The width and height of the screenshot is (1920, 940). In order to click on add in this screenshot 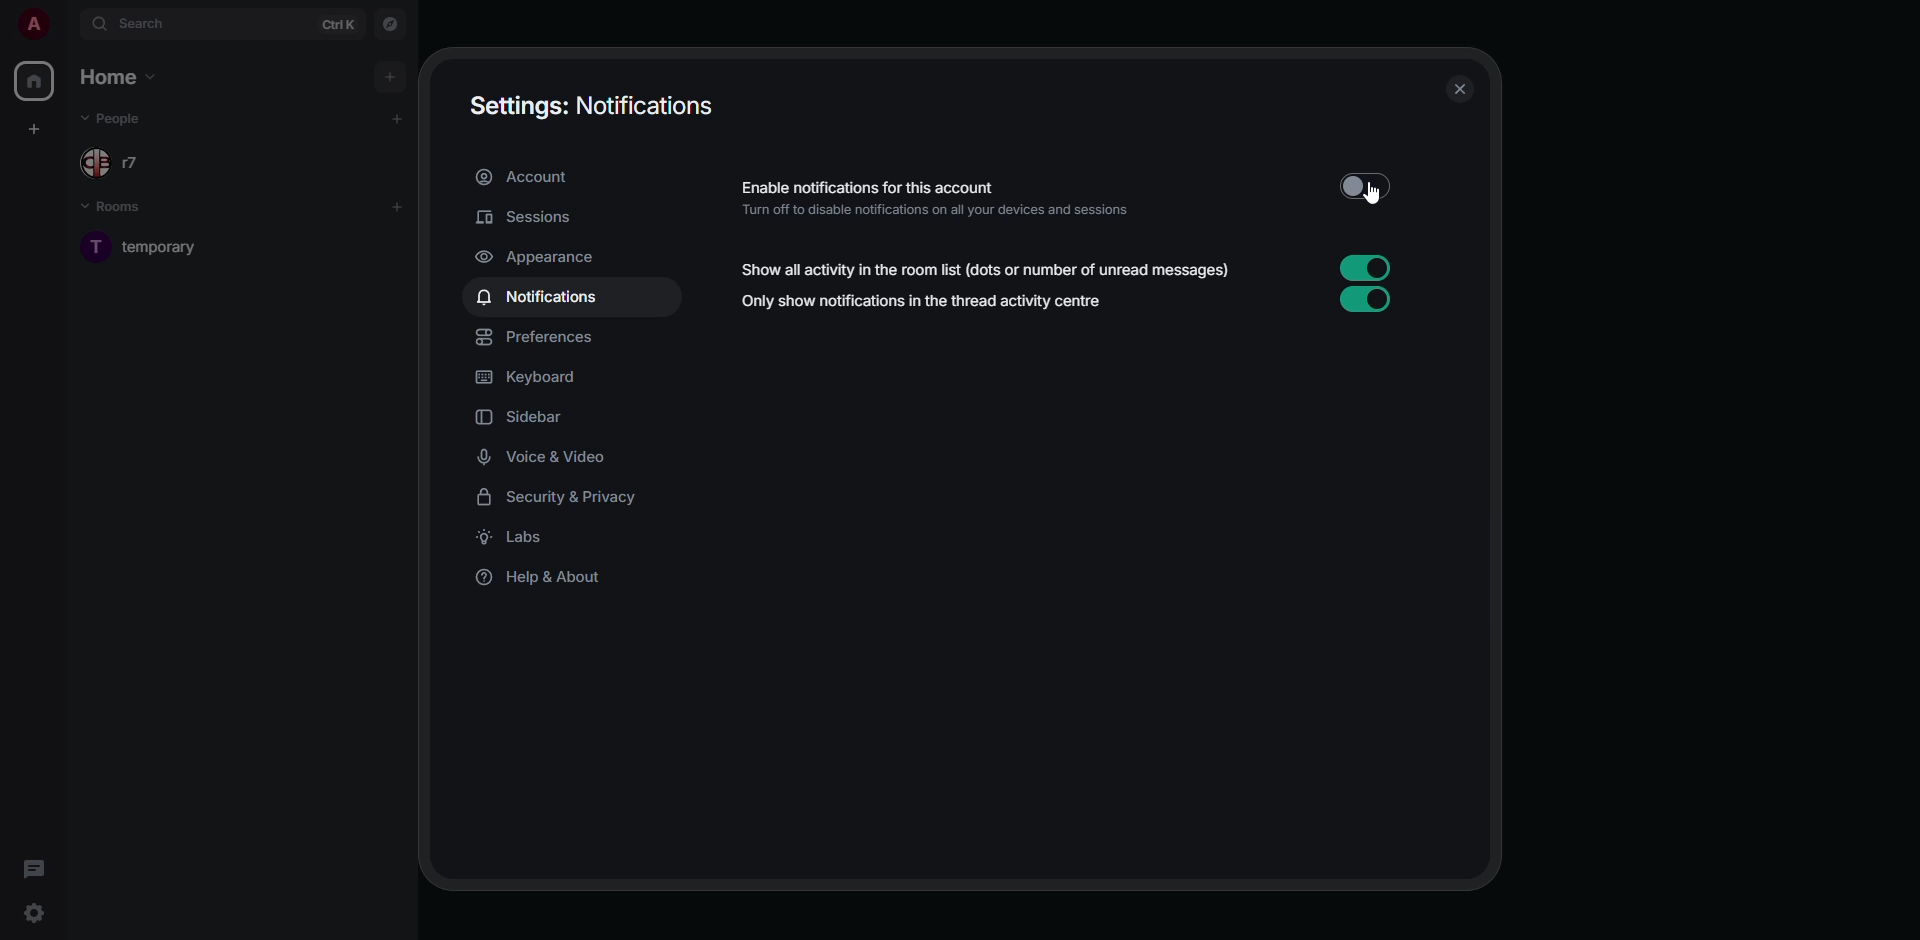, I will do `click(402, 115)`.